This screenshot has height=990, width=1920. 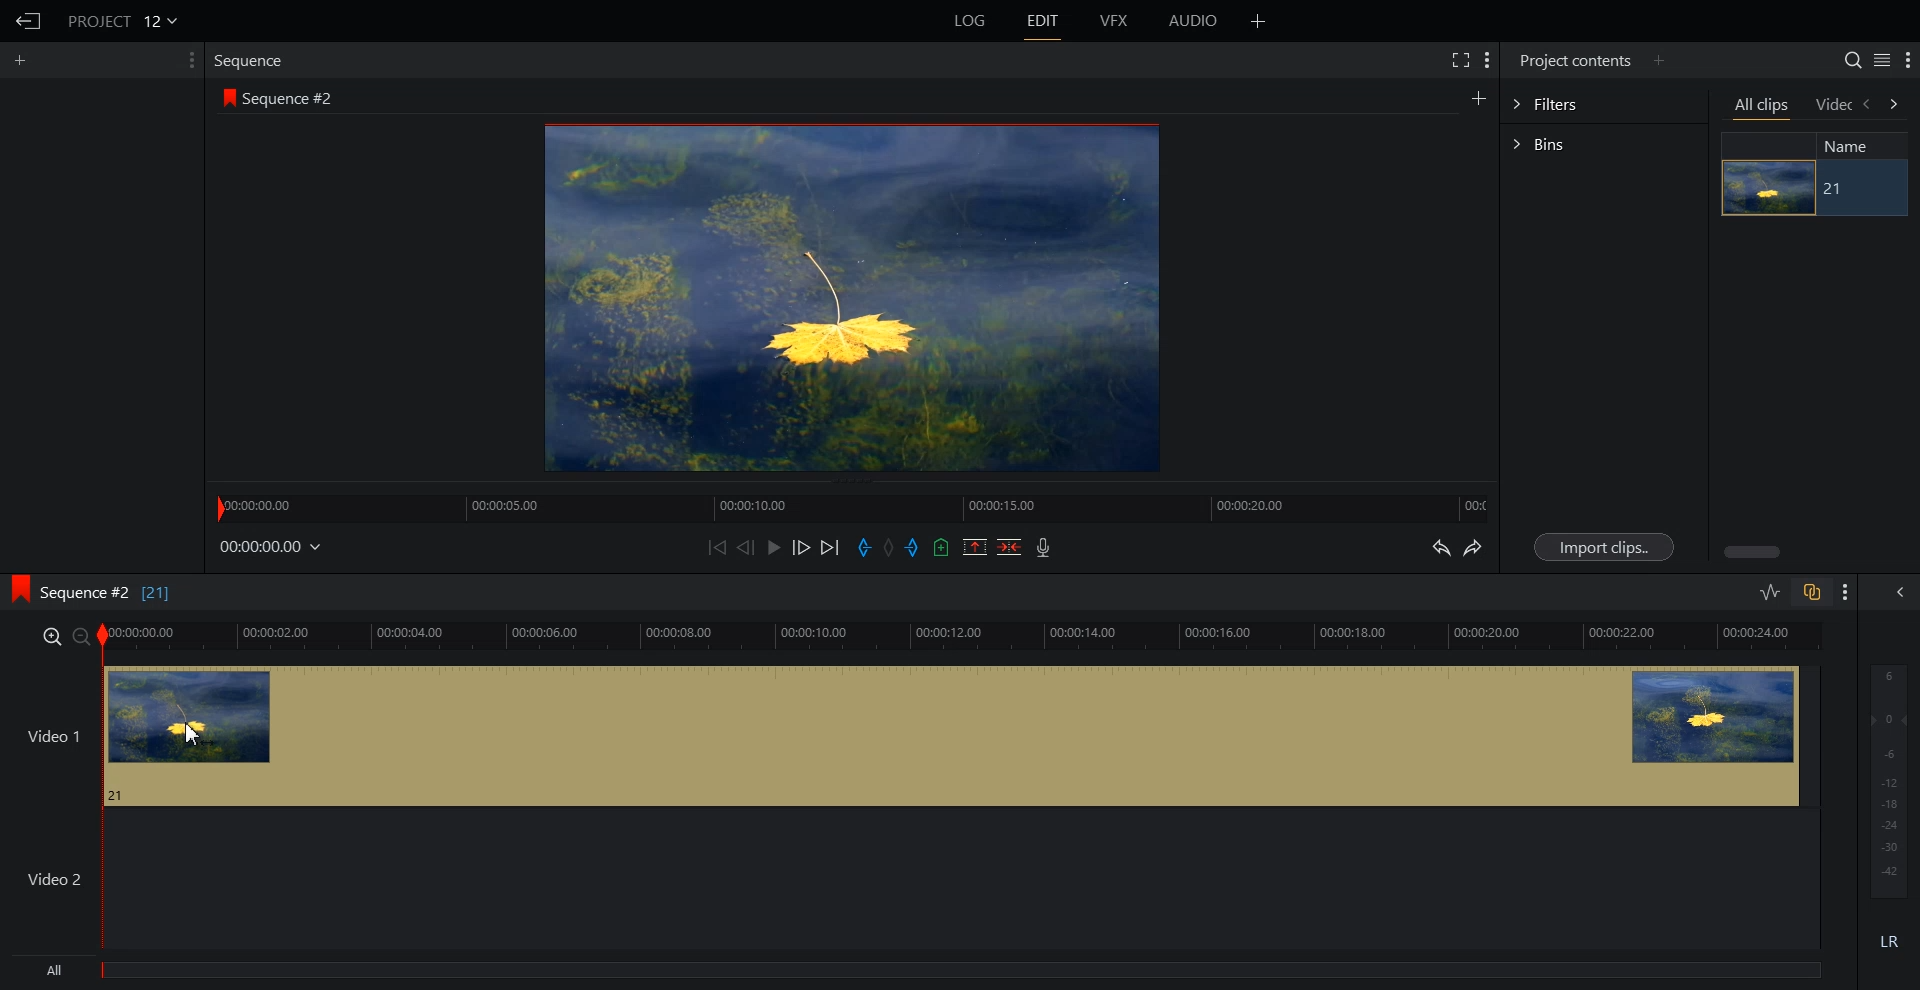 What do you see at coordinates (972, 637) in the screenshot?
I see `Video Slider` at bounding box center [972, 637].